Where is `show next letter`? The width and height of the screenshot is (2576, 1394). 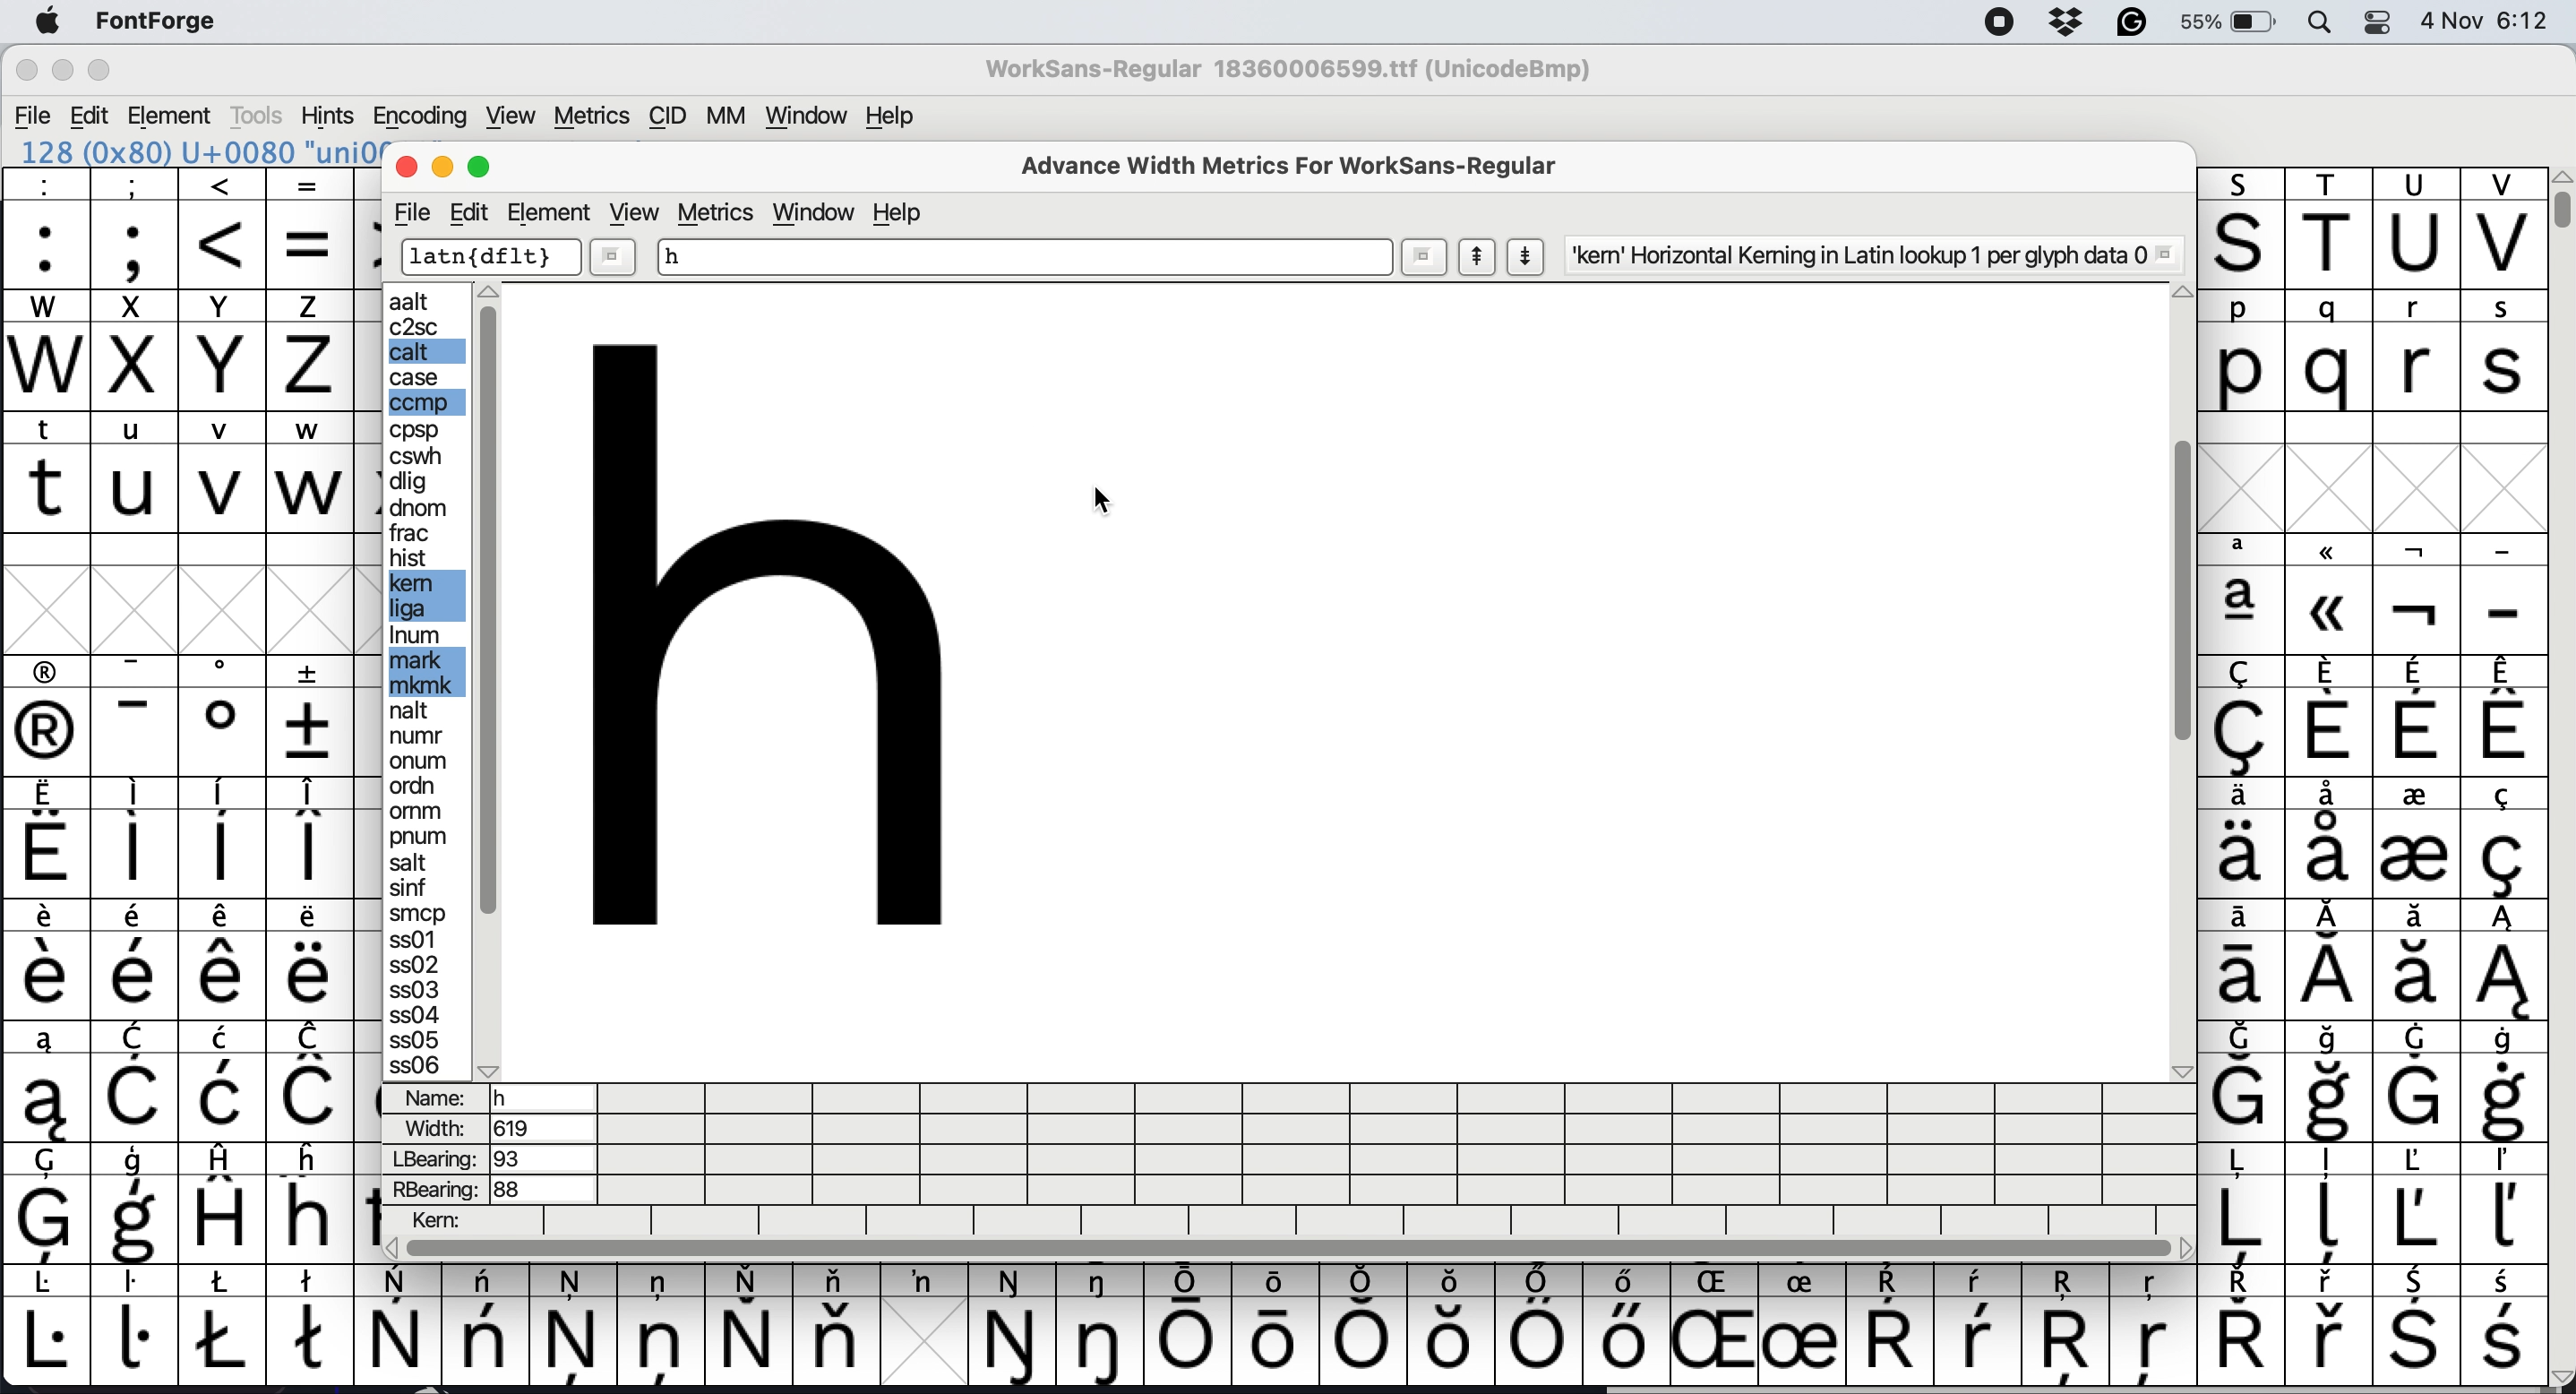 show next letter is located at coordinates (1528, 259).